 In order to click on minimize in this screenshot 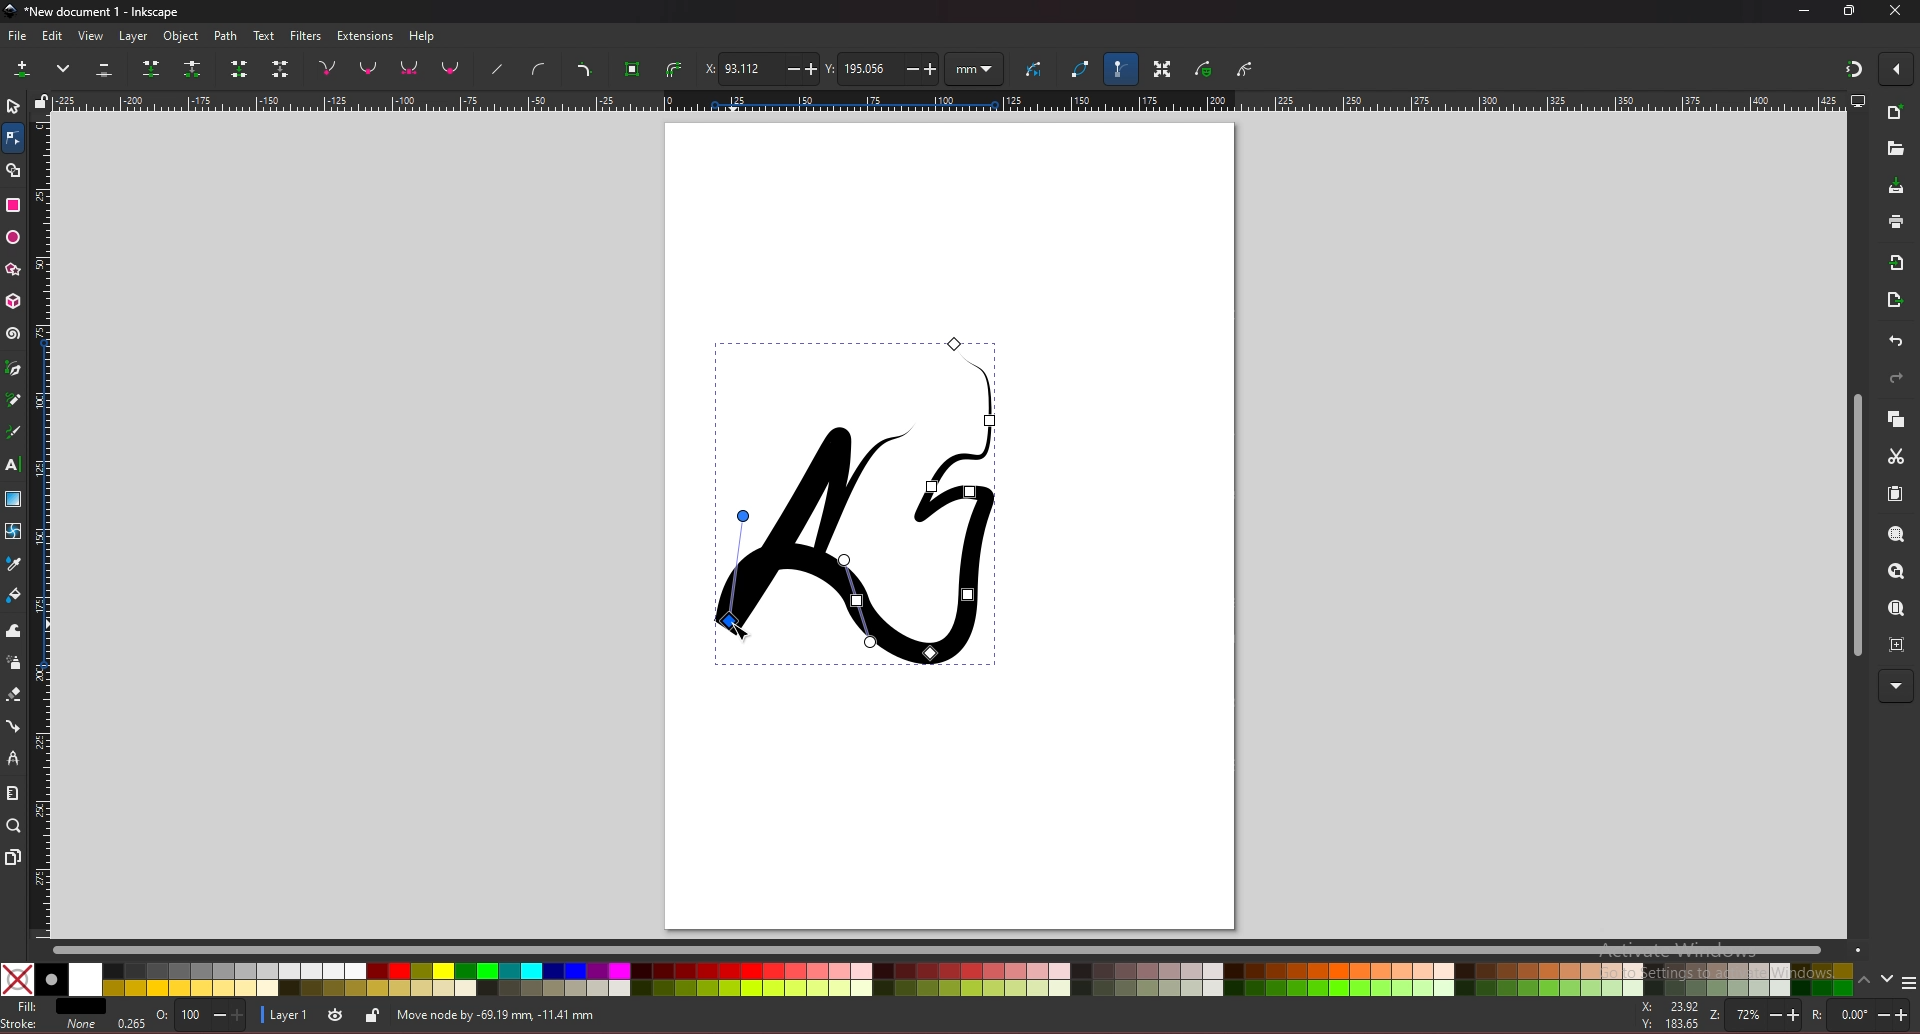, I will do `click(1805, 11)`.